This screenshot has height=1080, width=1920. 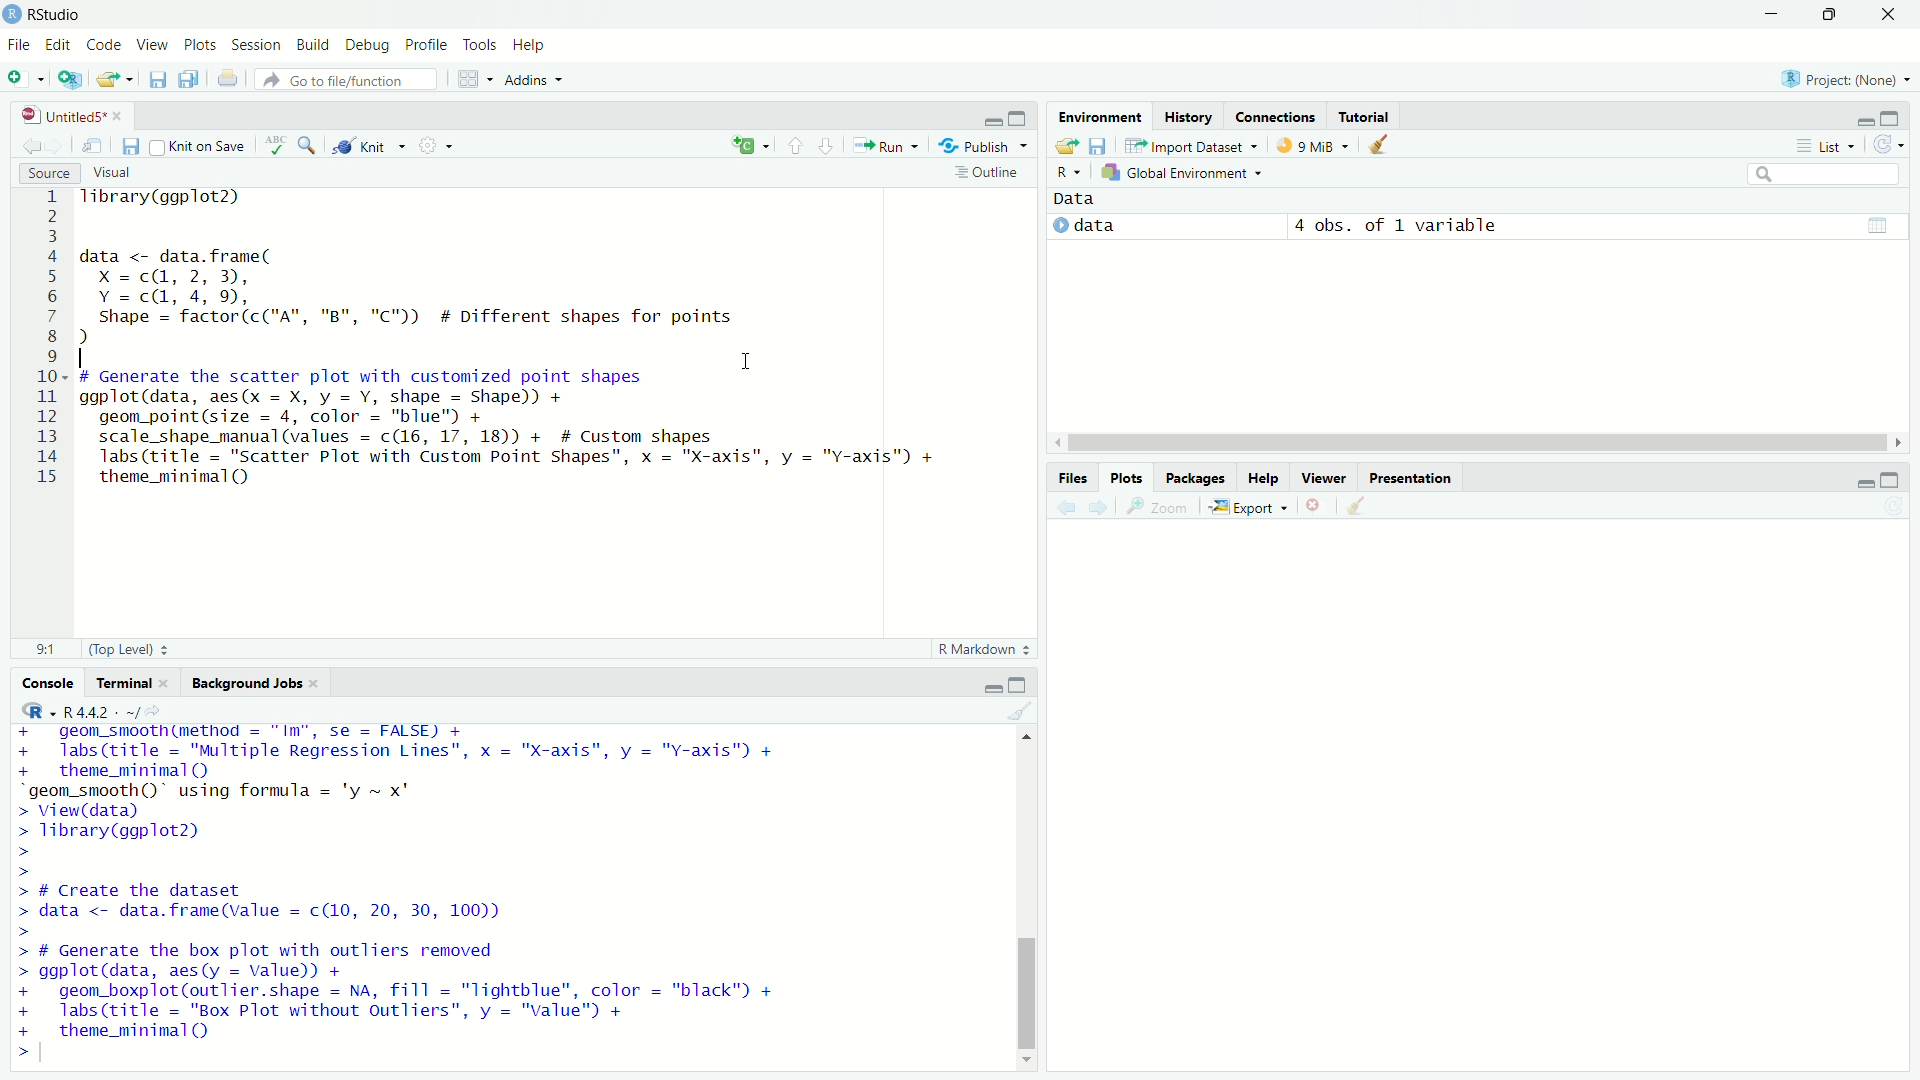 I want to click on horizontal scroll bar, so click(x=1478, y=442).